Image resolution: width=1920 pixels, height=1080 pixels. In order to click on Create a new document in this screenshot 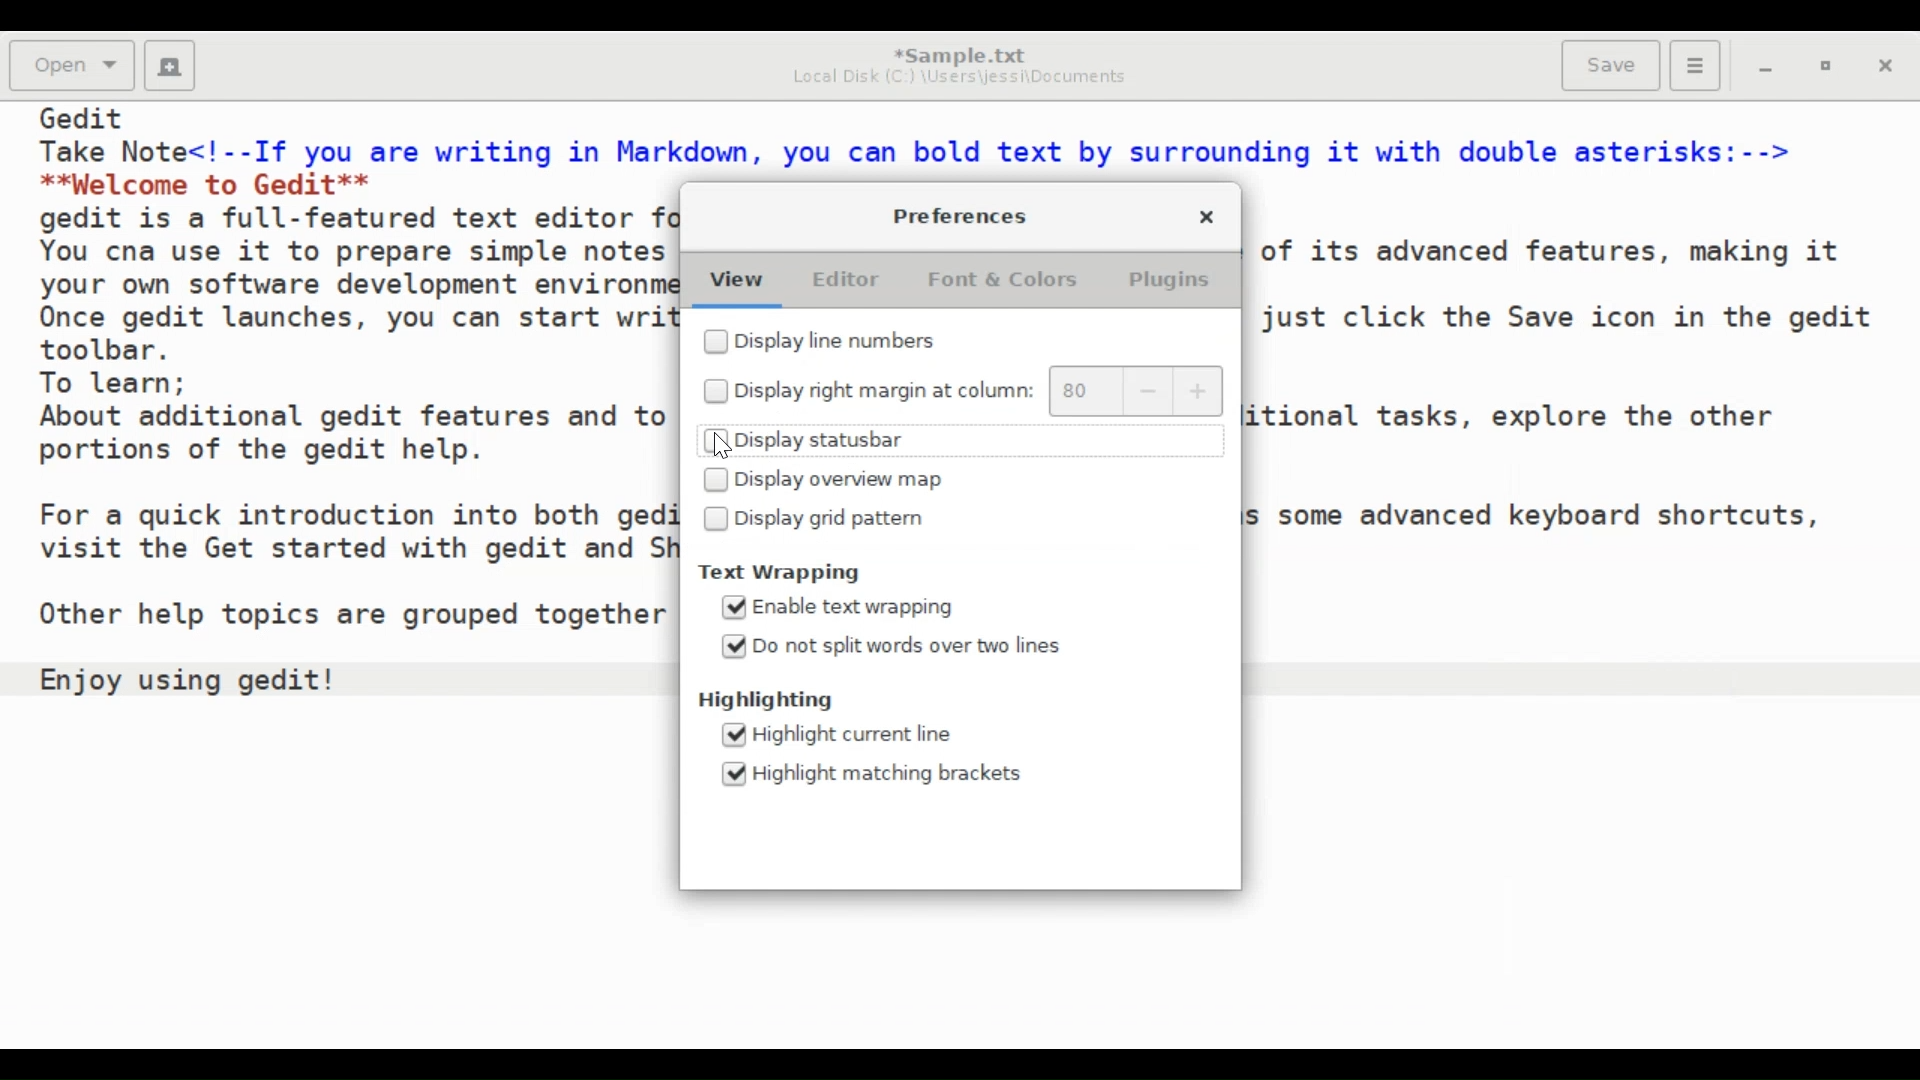, I will do `click(170, 66)`.